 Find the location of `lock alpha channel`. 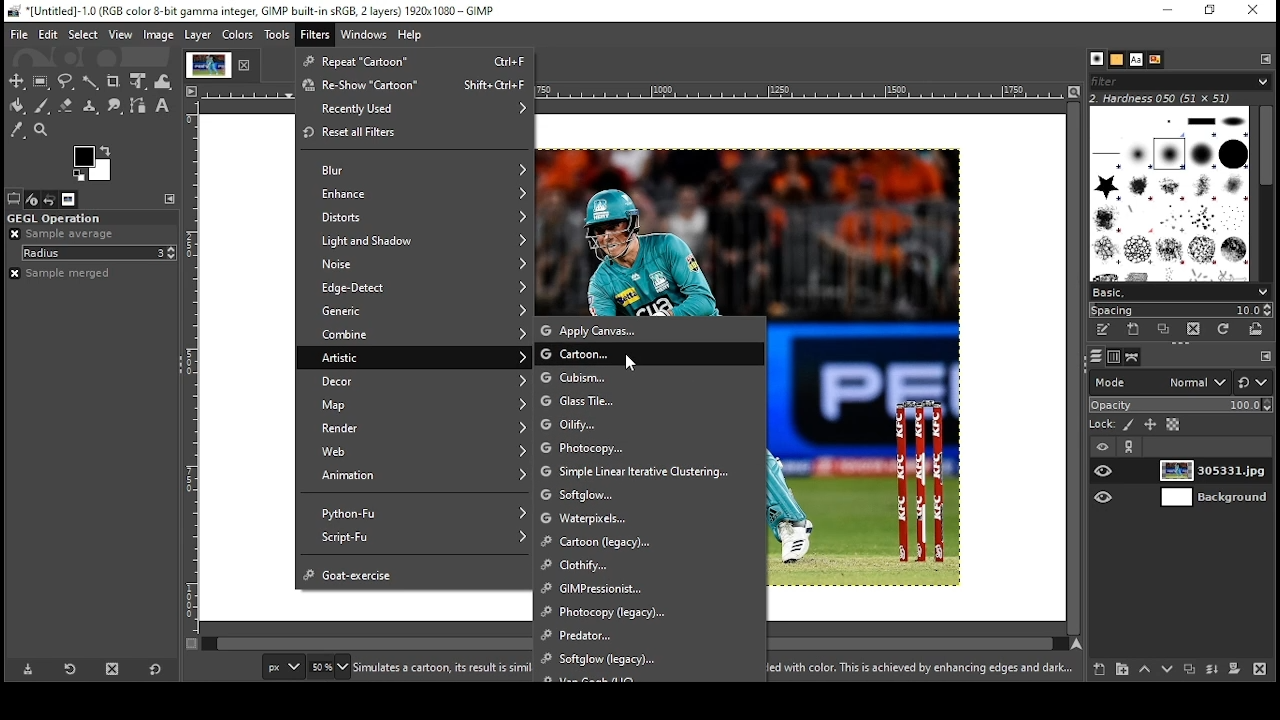

lock alpha channel is located at coordinates (1173, 425).